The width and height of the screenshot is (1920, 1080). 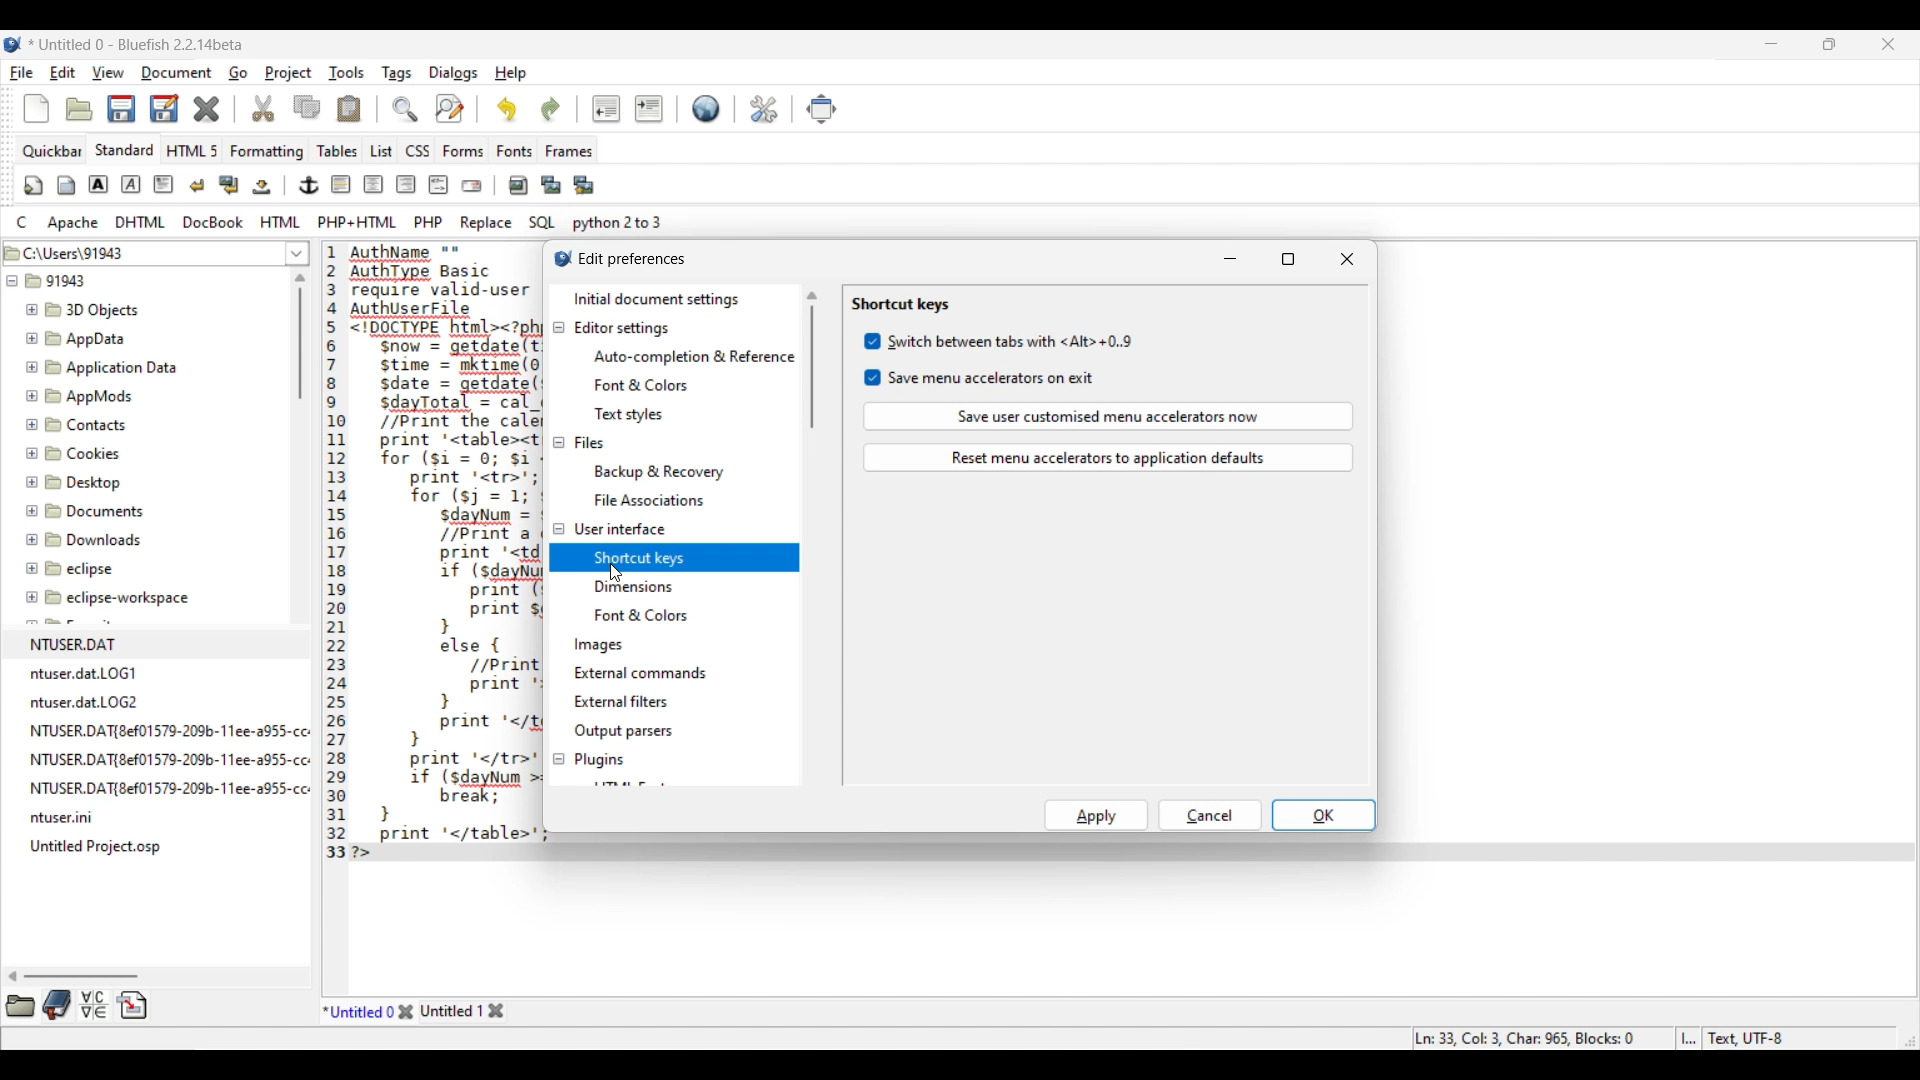 What do you see at coordinates (641, 673) in the screenshot?
I see `External commands` at bounding box center [641, 673].